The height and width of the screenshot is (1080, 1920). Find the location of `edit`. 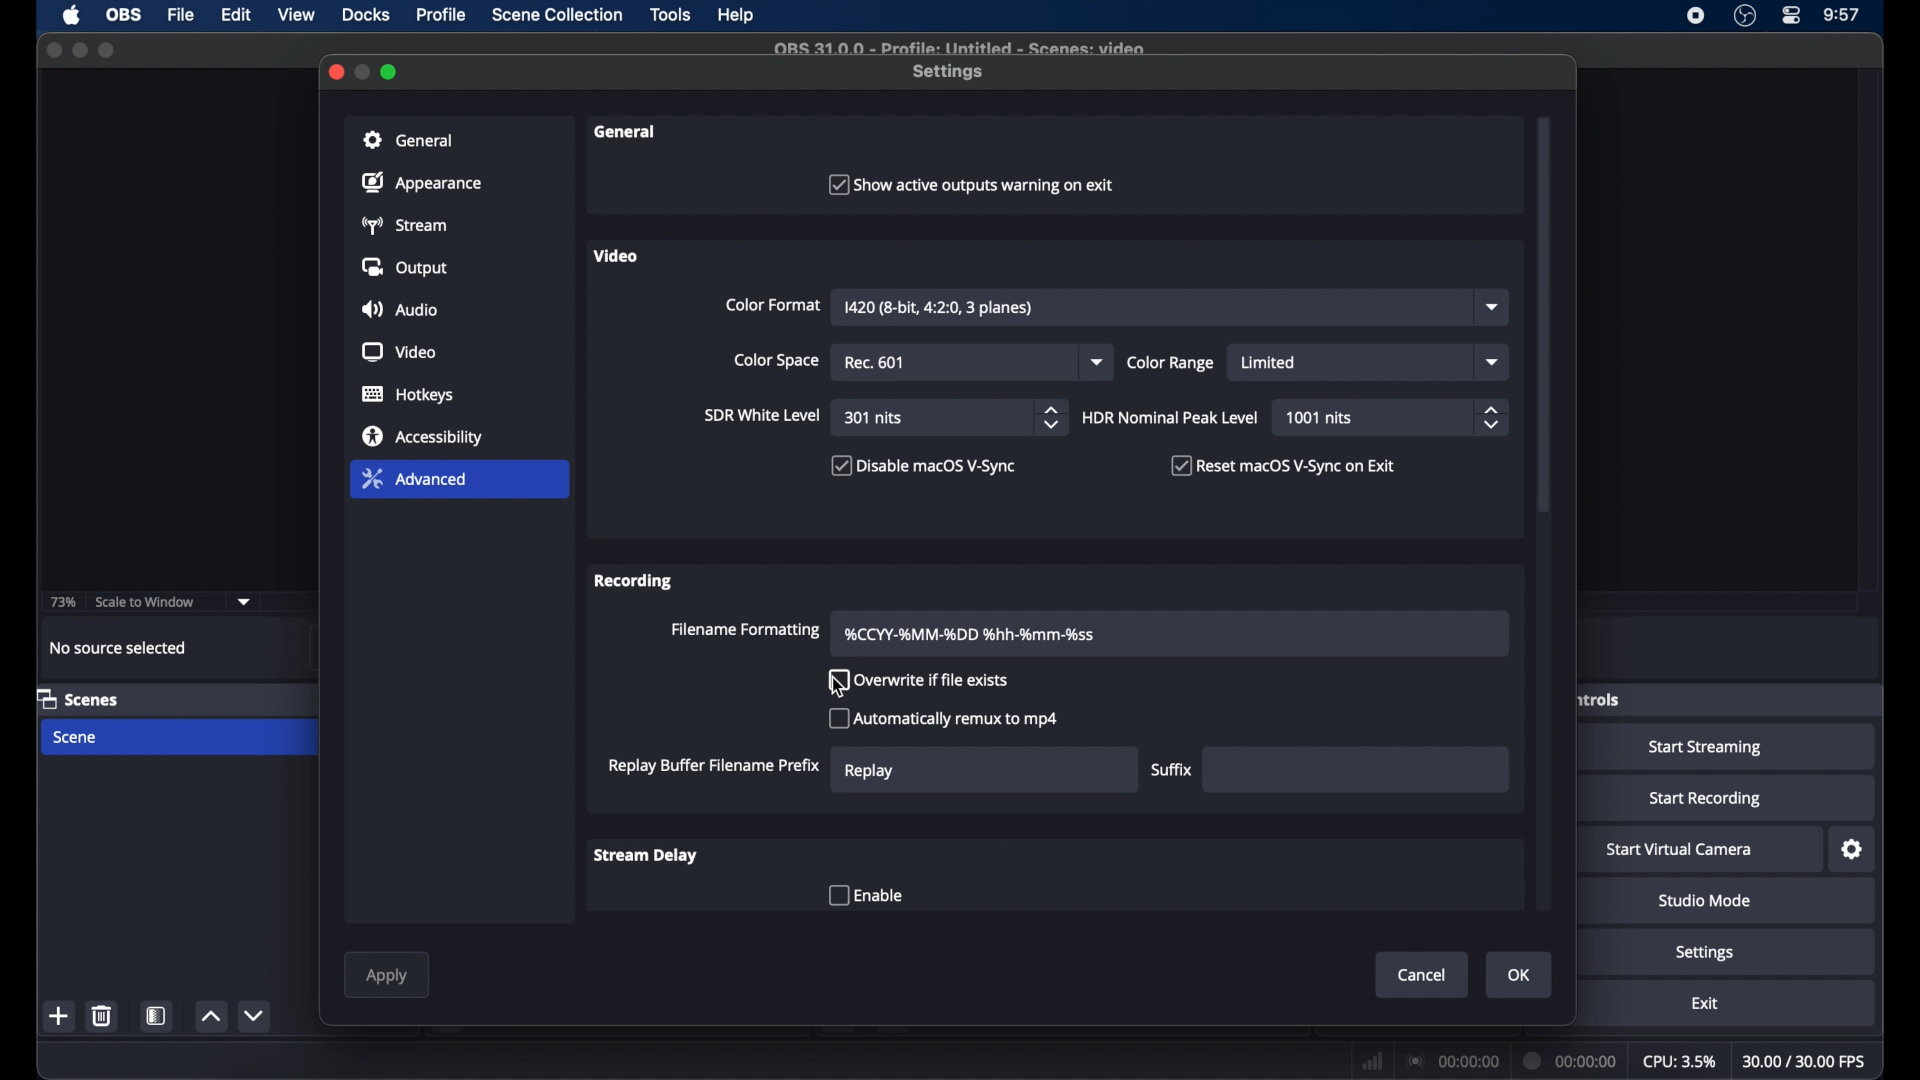

edit is located at coordinates (236, 16).